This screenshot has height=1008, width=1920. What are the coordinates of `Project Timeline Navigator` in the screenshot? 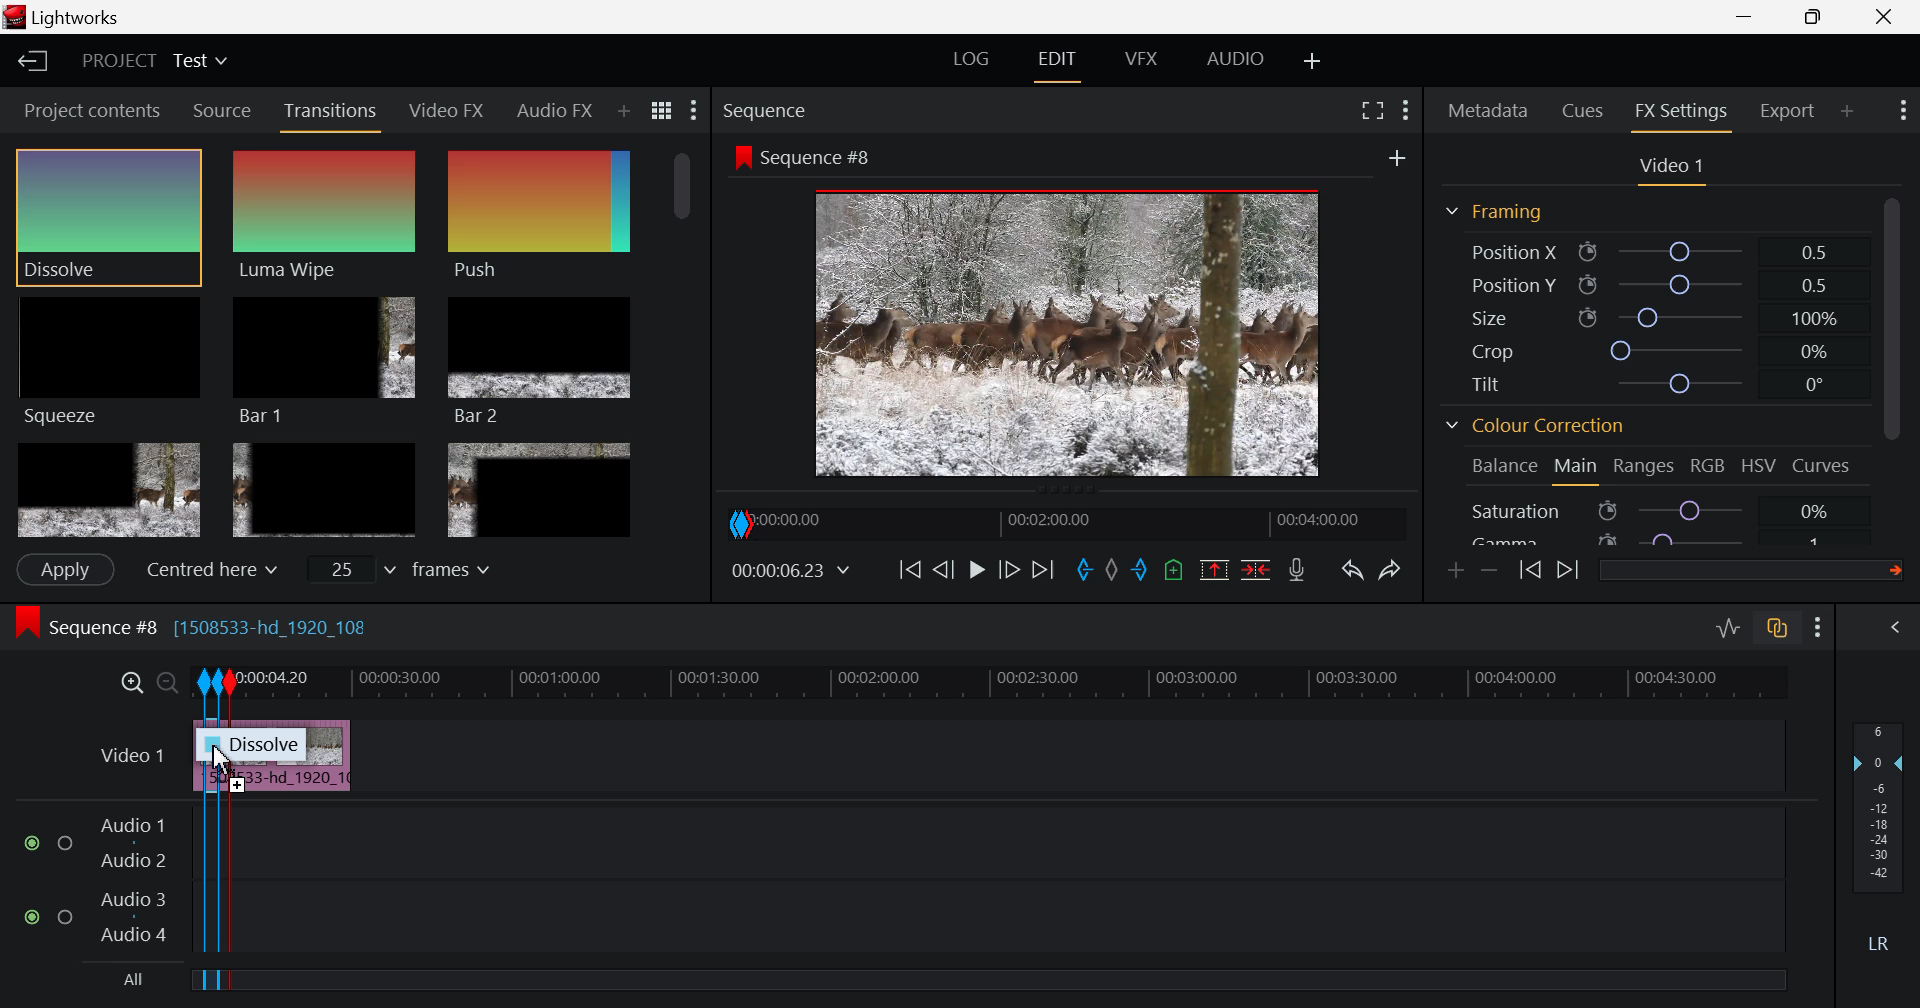 It's located at (1064, 523).